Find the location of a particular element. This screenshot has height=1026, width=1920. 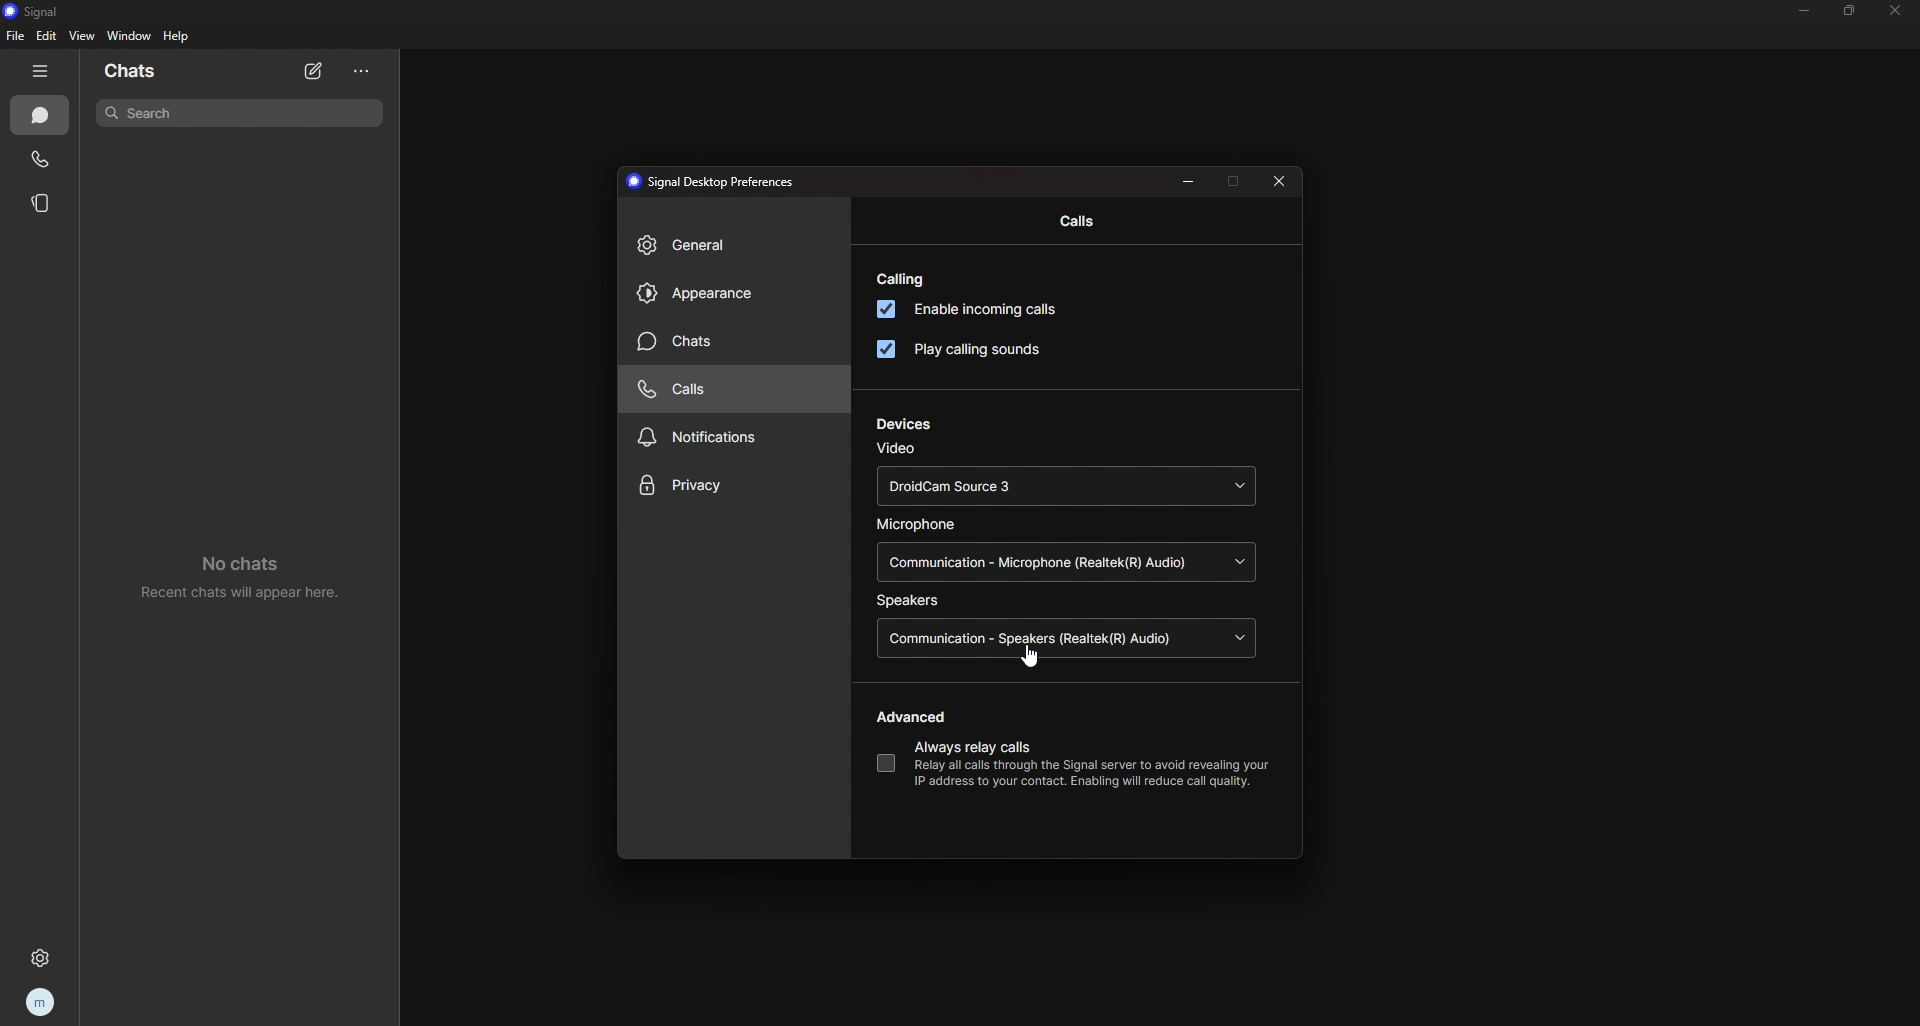

search is located at coordinates (243, 112).